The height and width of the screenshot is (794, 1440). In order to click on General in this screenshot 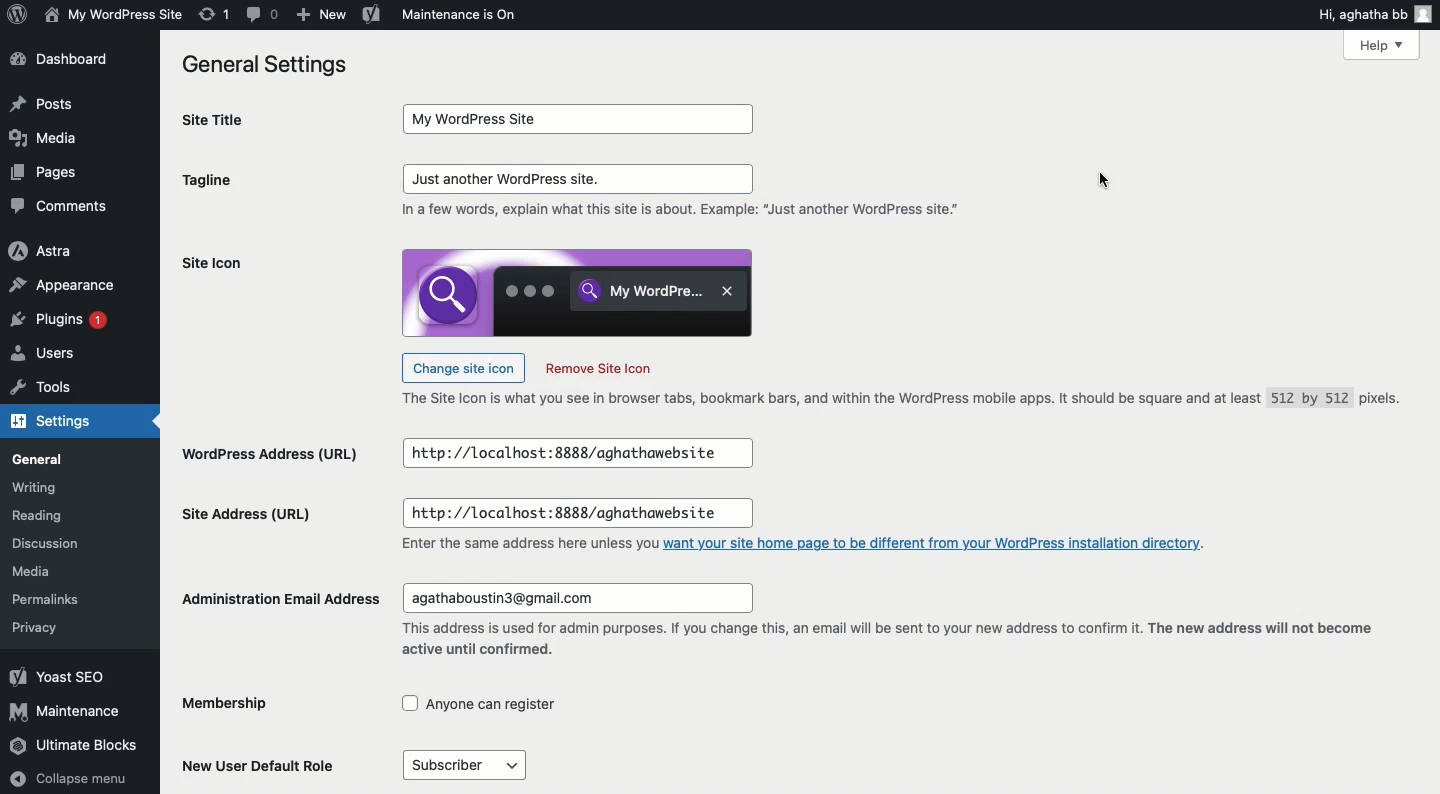, I will do `click(42, 460)`.